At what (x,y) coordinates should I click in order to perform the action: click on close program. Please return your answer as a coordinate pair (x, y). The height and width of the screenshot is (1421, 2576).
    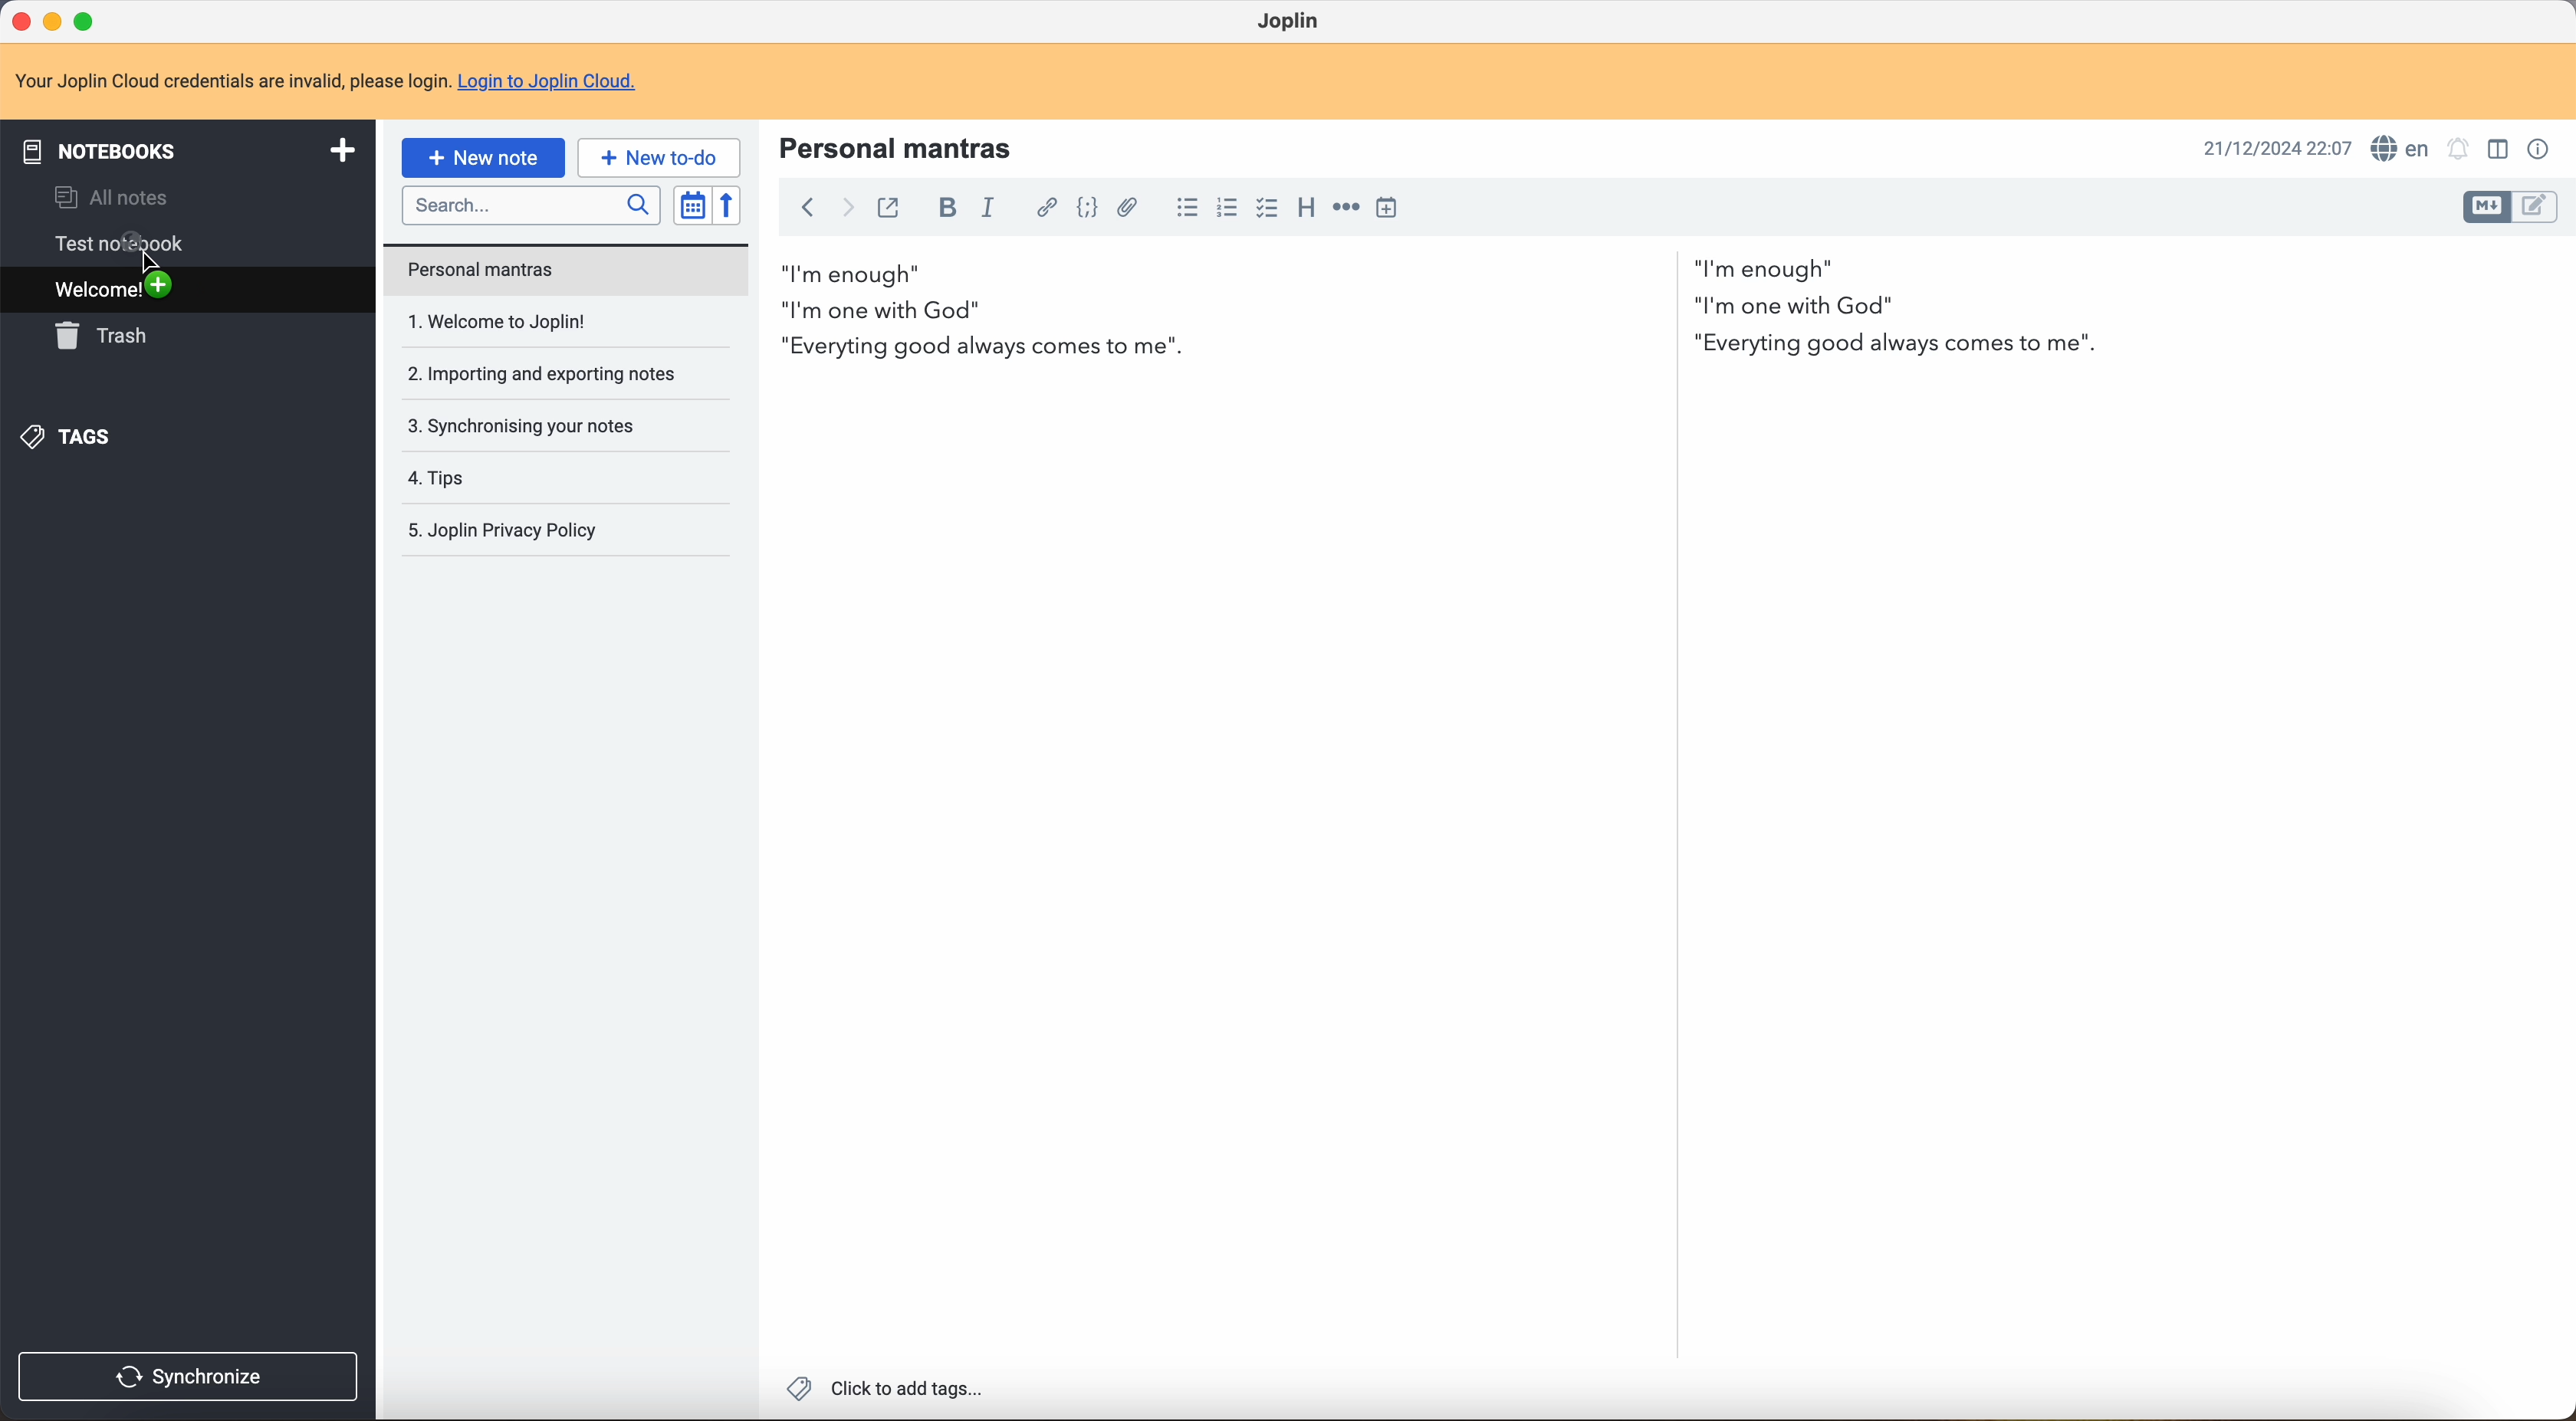
    Looking at the image, I should click on (18, 21).